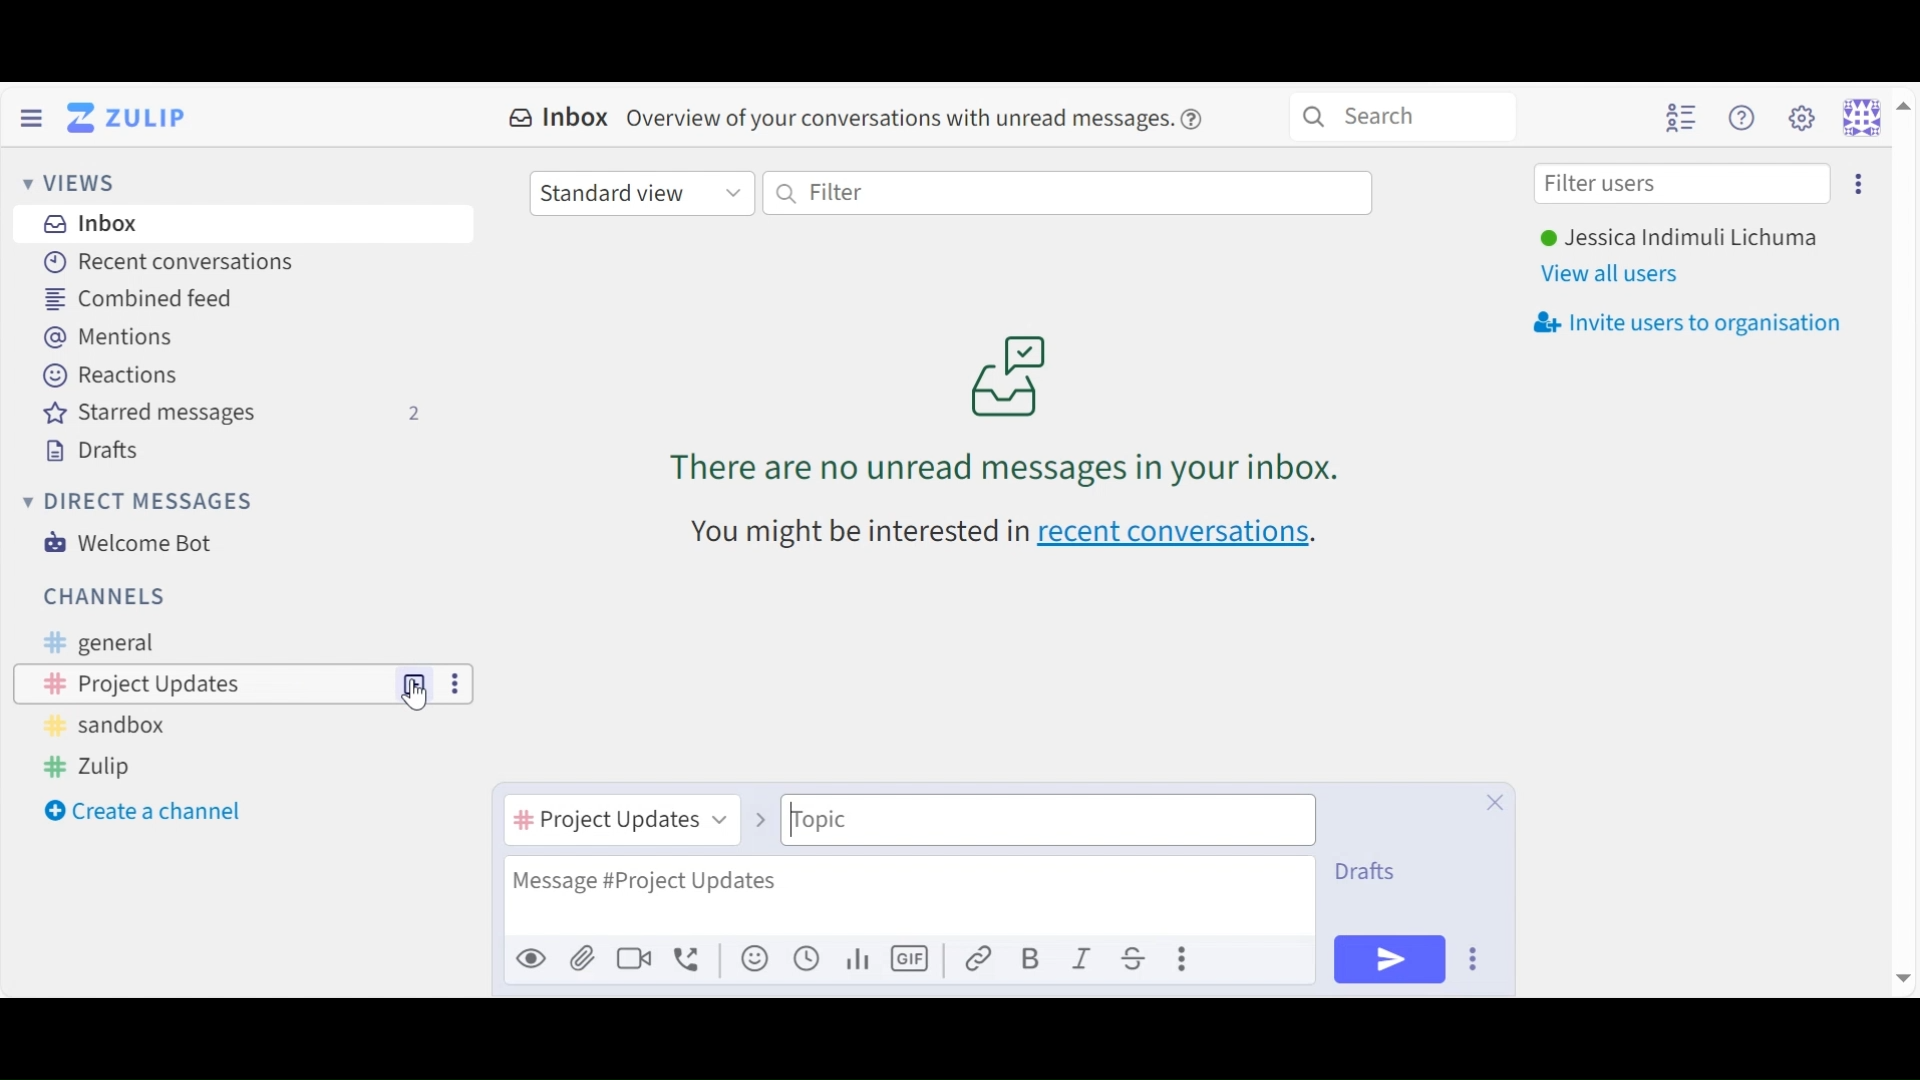 The height and width of the screenshot is (1080, 1920). What do you see at coordinates (147, 813) in the screenshot?
I see `Create a channel` at bounding box center [147, 813].